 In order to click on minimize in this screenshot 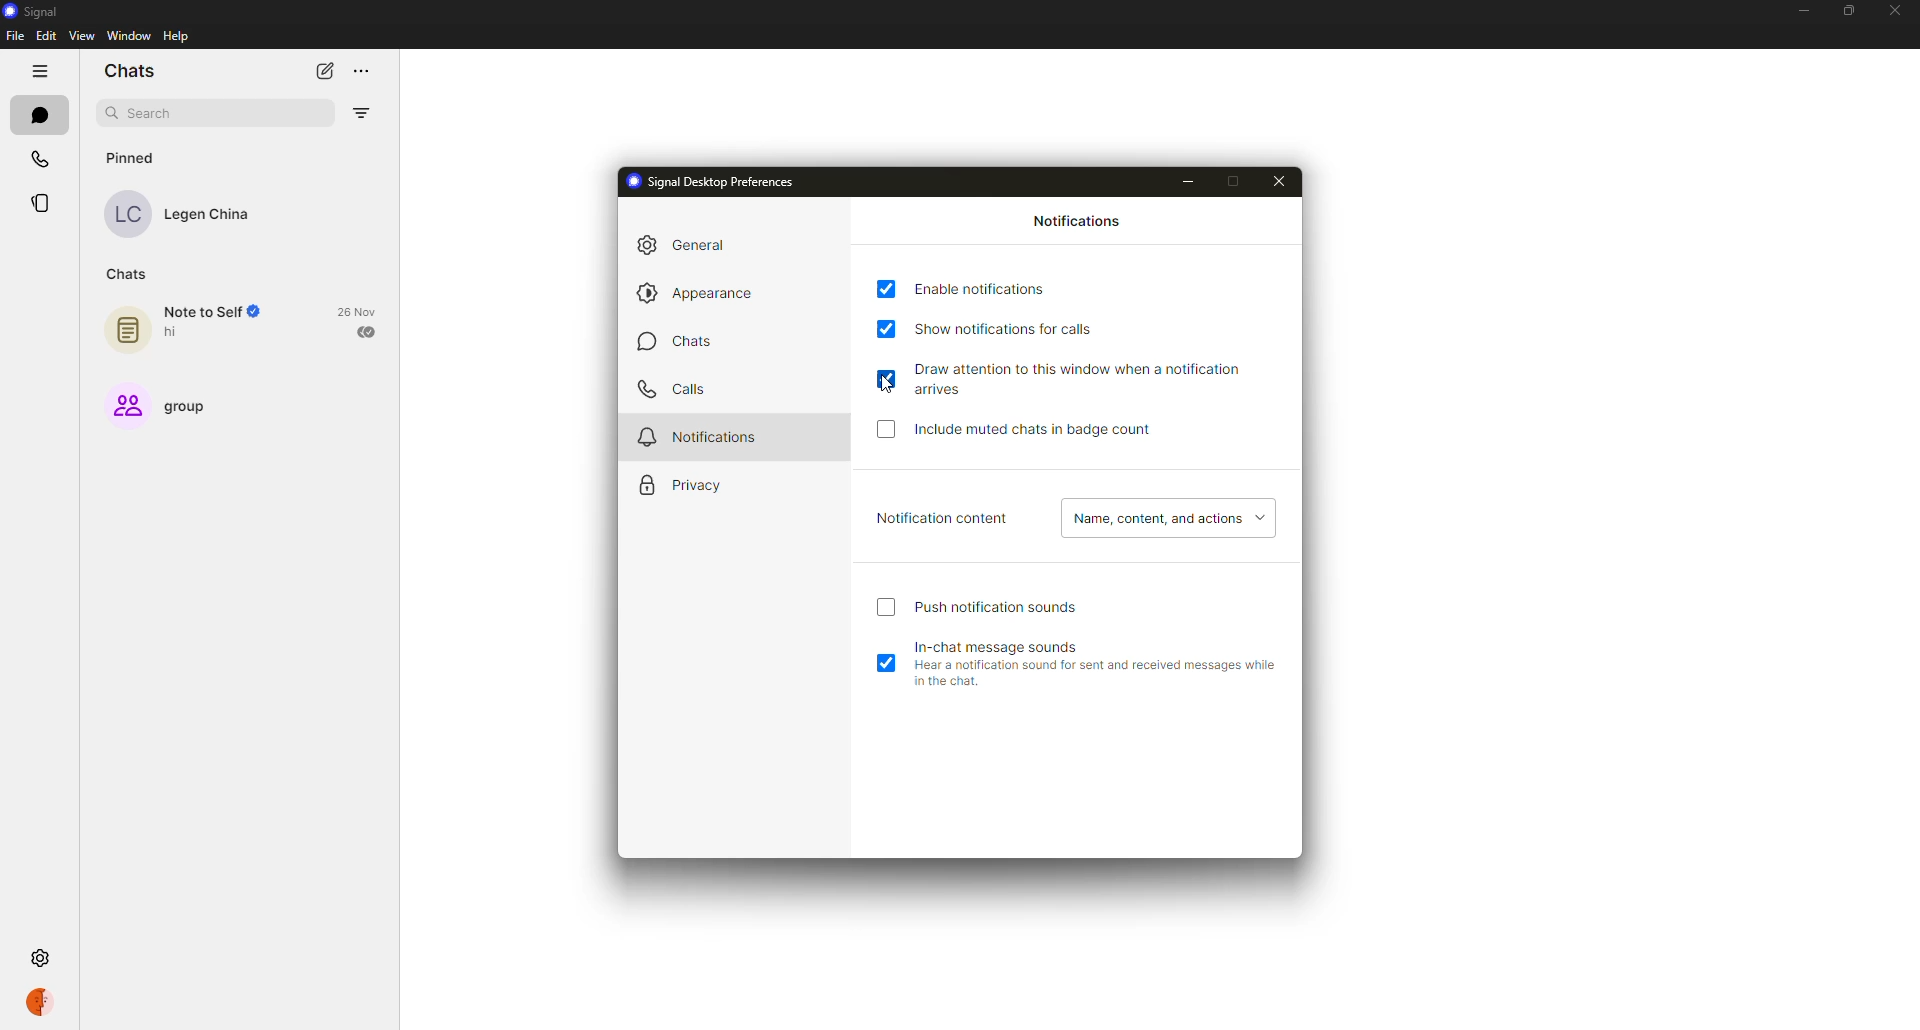, I will do `click(1189, 184)`.